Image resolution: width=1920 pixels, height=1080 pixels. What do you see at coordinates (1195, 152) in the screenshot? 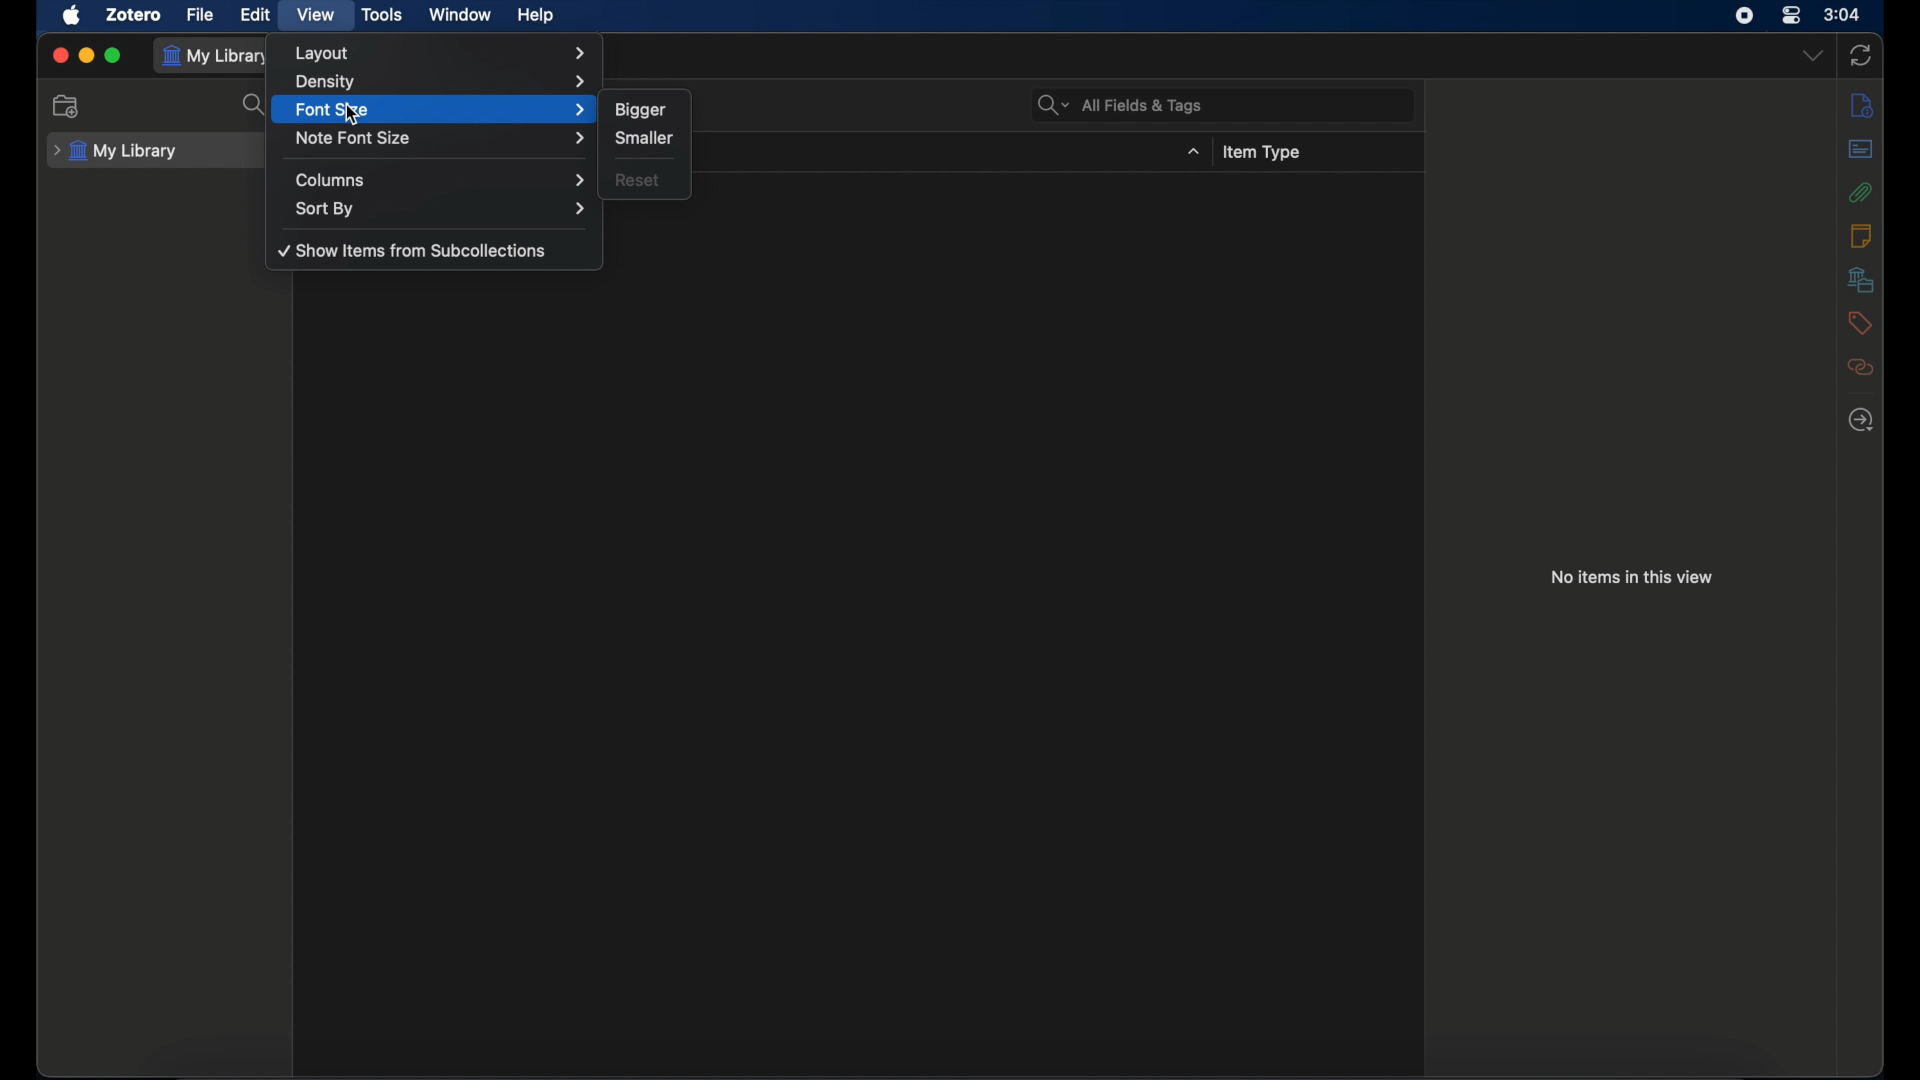
I see `dropdown` at bounding box center [1195, 152].